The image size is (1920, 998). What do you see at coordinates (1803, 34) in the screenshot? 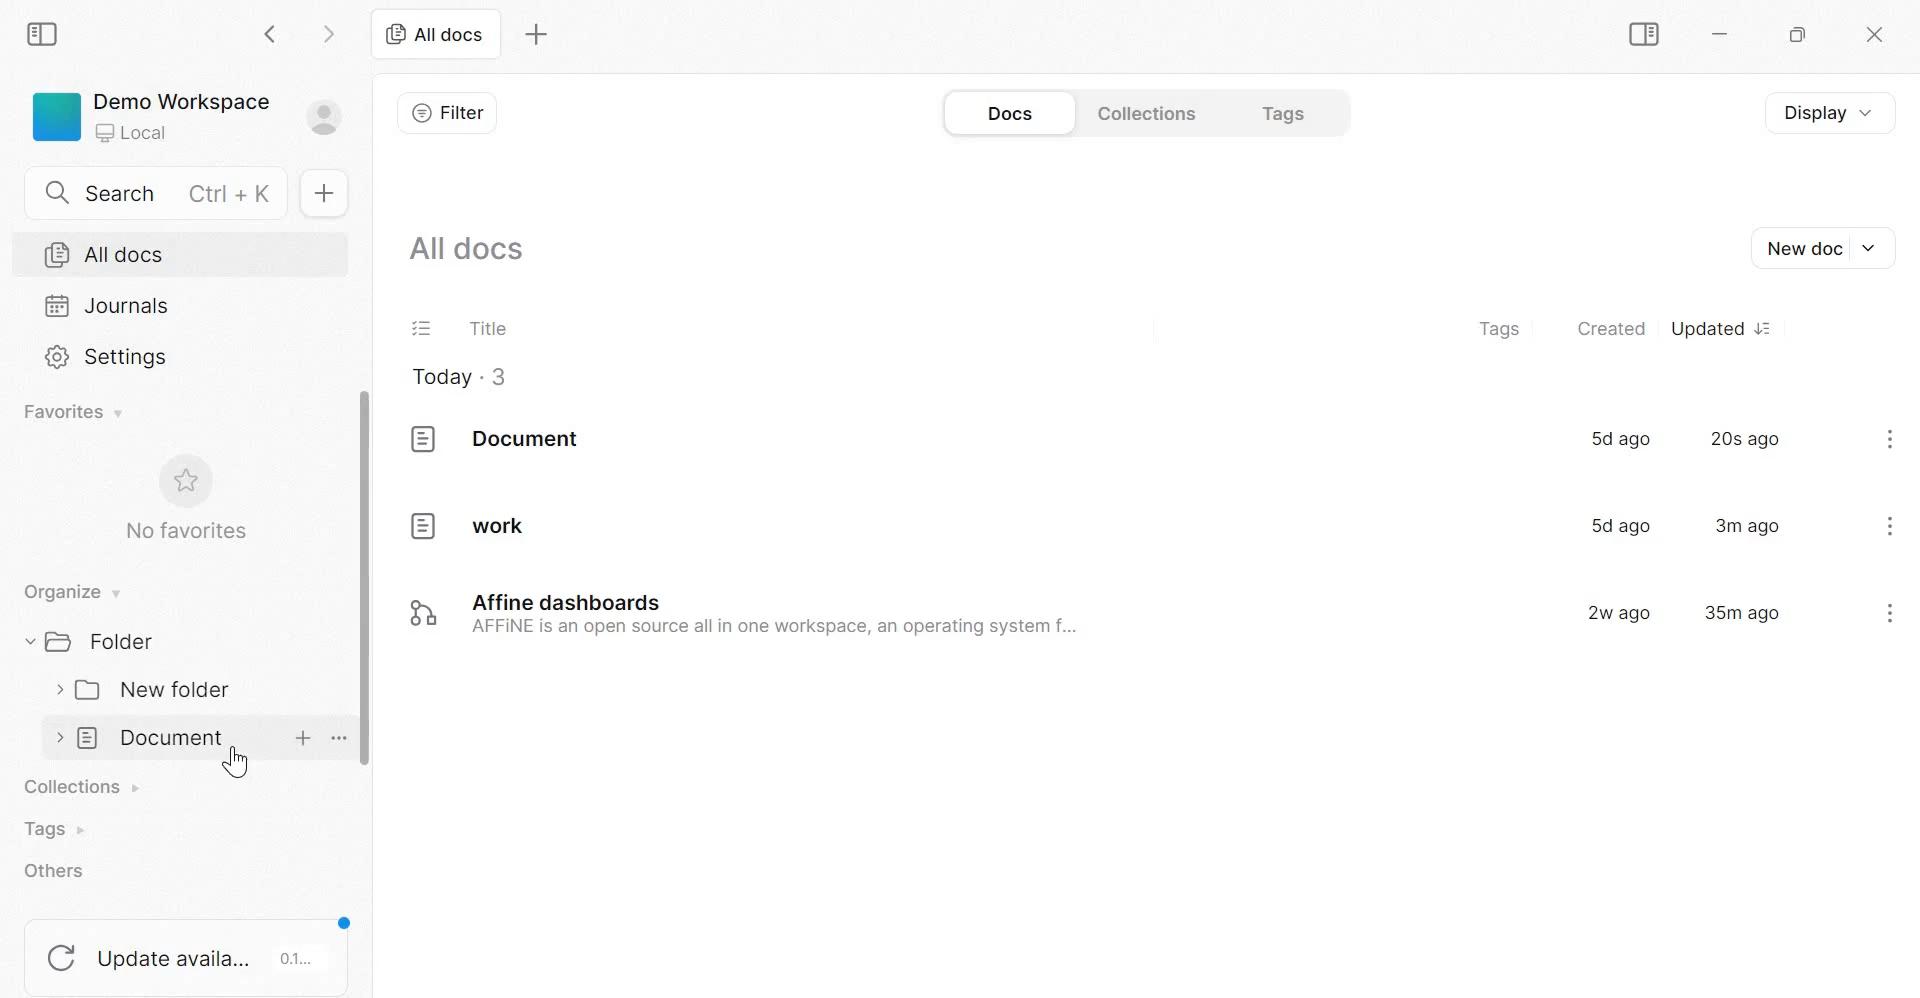
I see `Maximize` at bounding box center [1803, 34].